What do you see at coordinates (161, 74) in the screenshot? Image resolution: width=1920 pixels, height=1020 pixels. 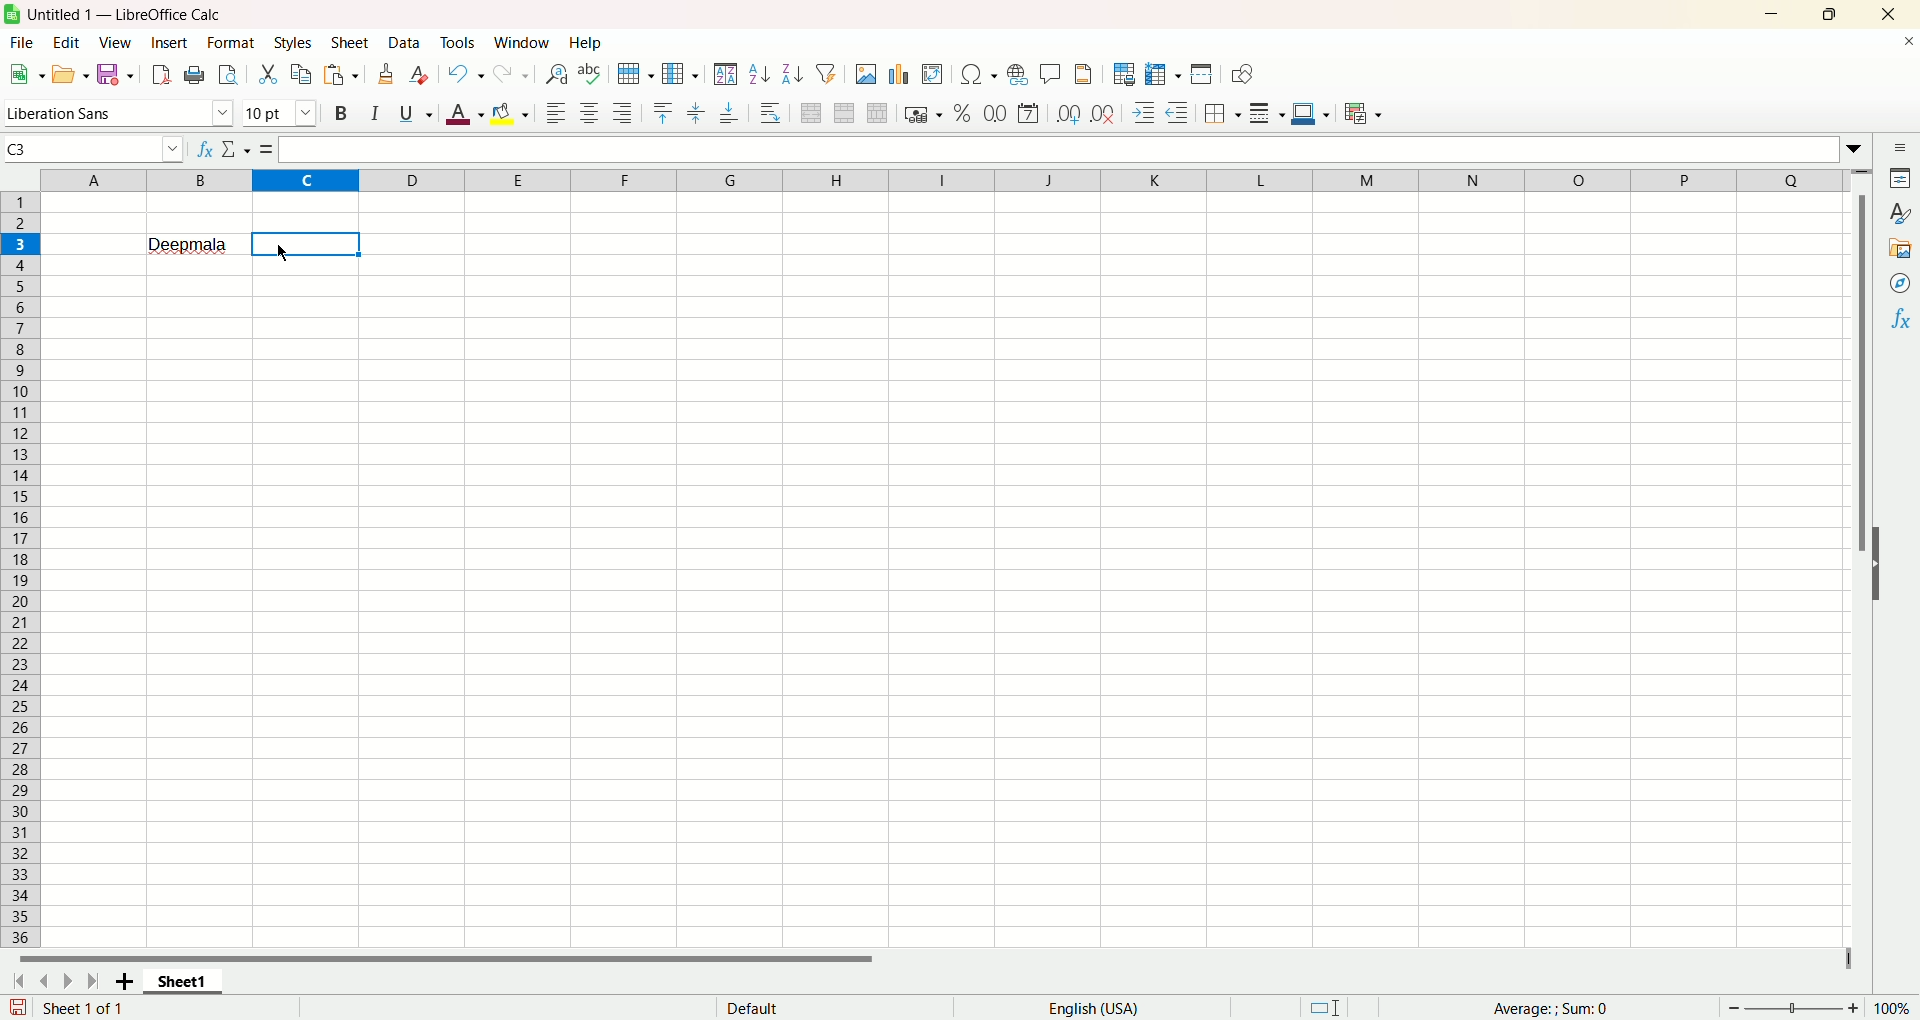 I see `Export as pdf` at bounding box center [161, 74].